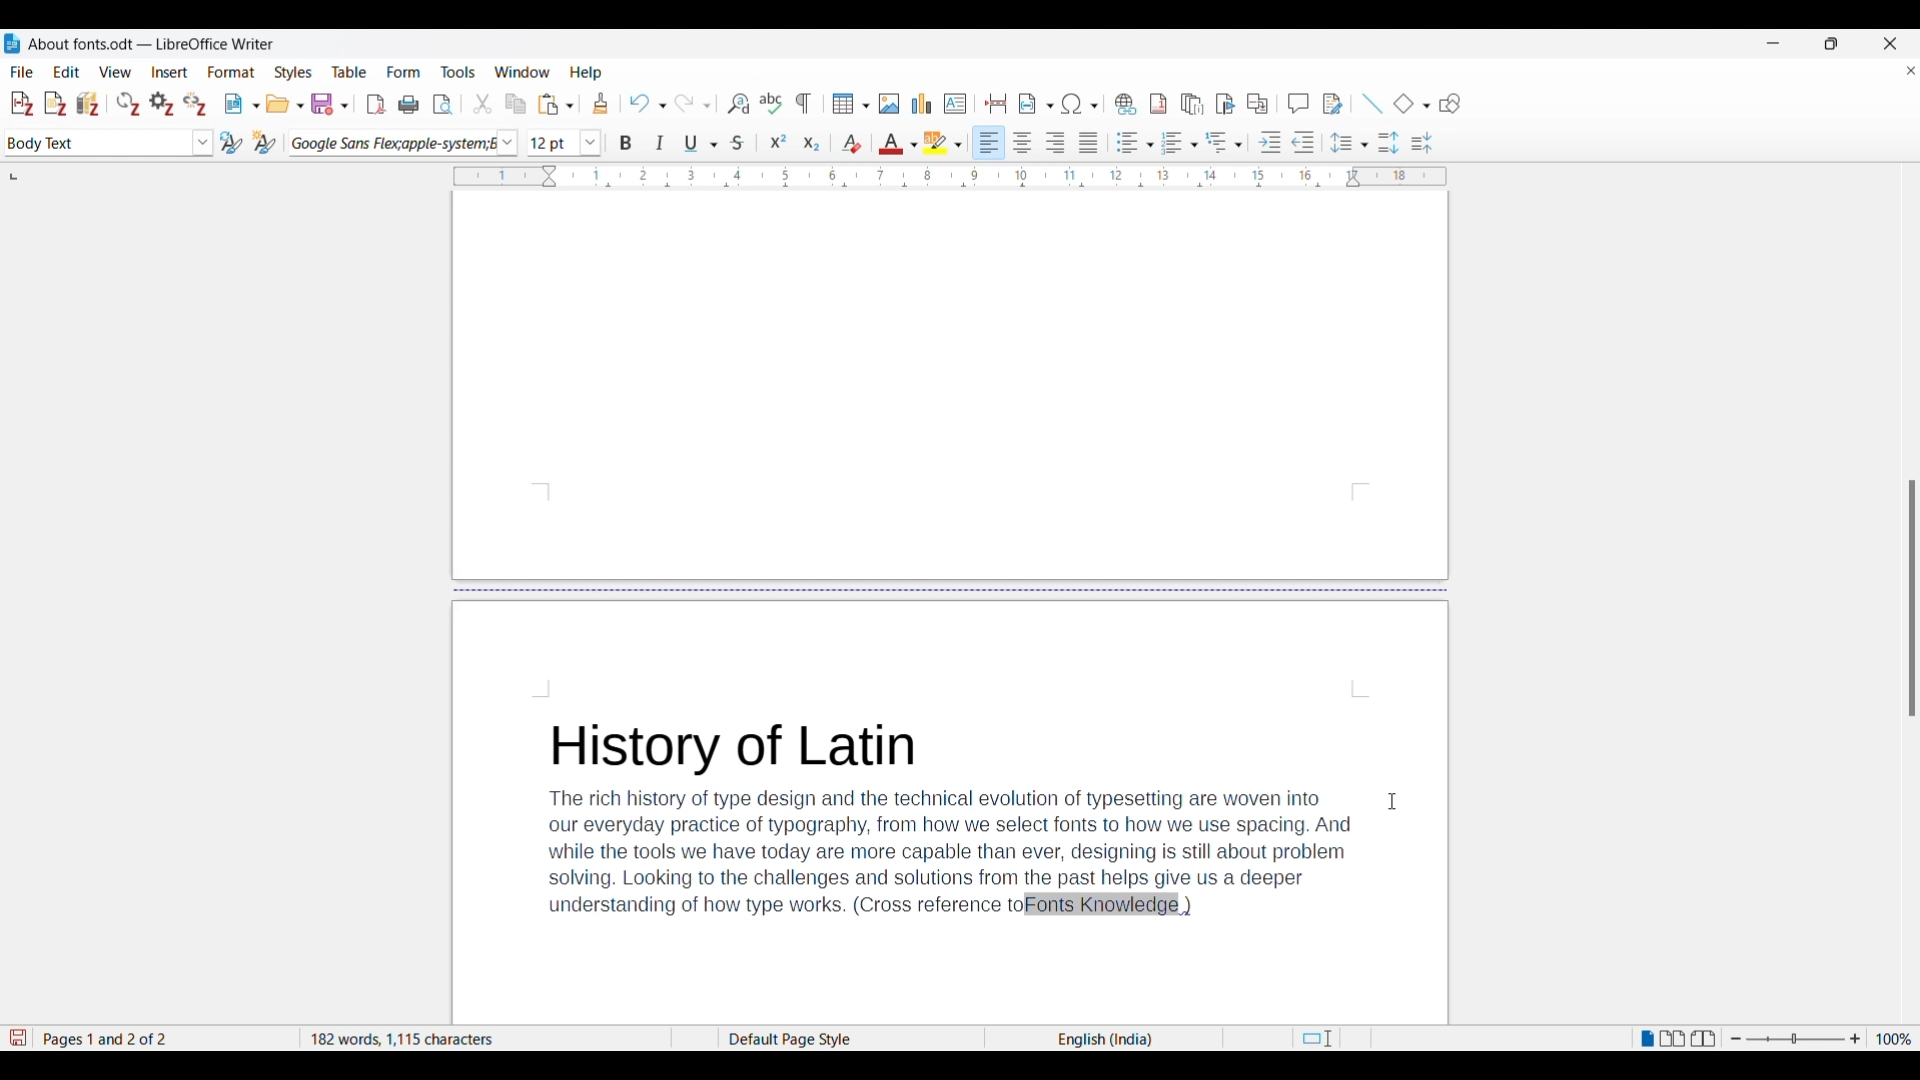 The width and height of the screenshot is (1920, 1080). I want to click on Add note, so click(56, 104).